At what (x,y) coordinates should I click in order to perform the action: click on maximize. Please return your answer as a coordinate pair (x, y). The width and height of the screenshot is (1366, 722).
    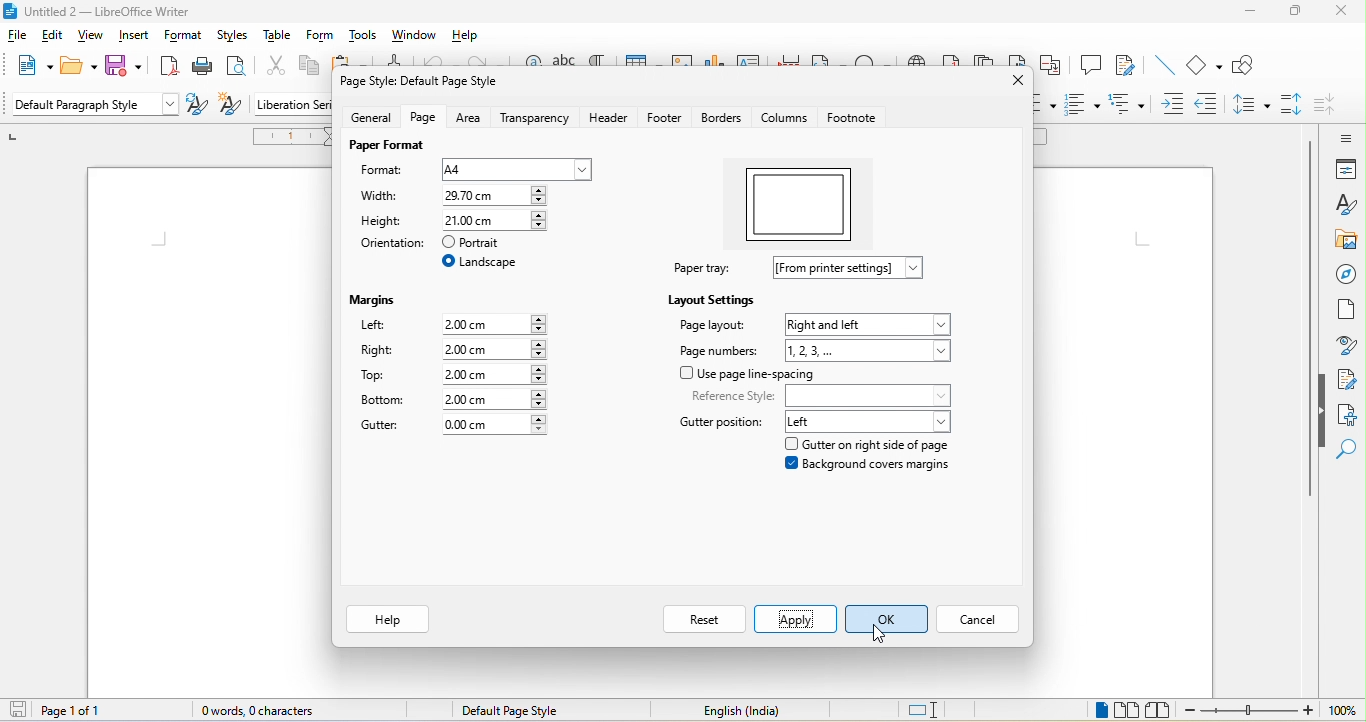
    Looking at the image, I should click on (1296, 11).